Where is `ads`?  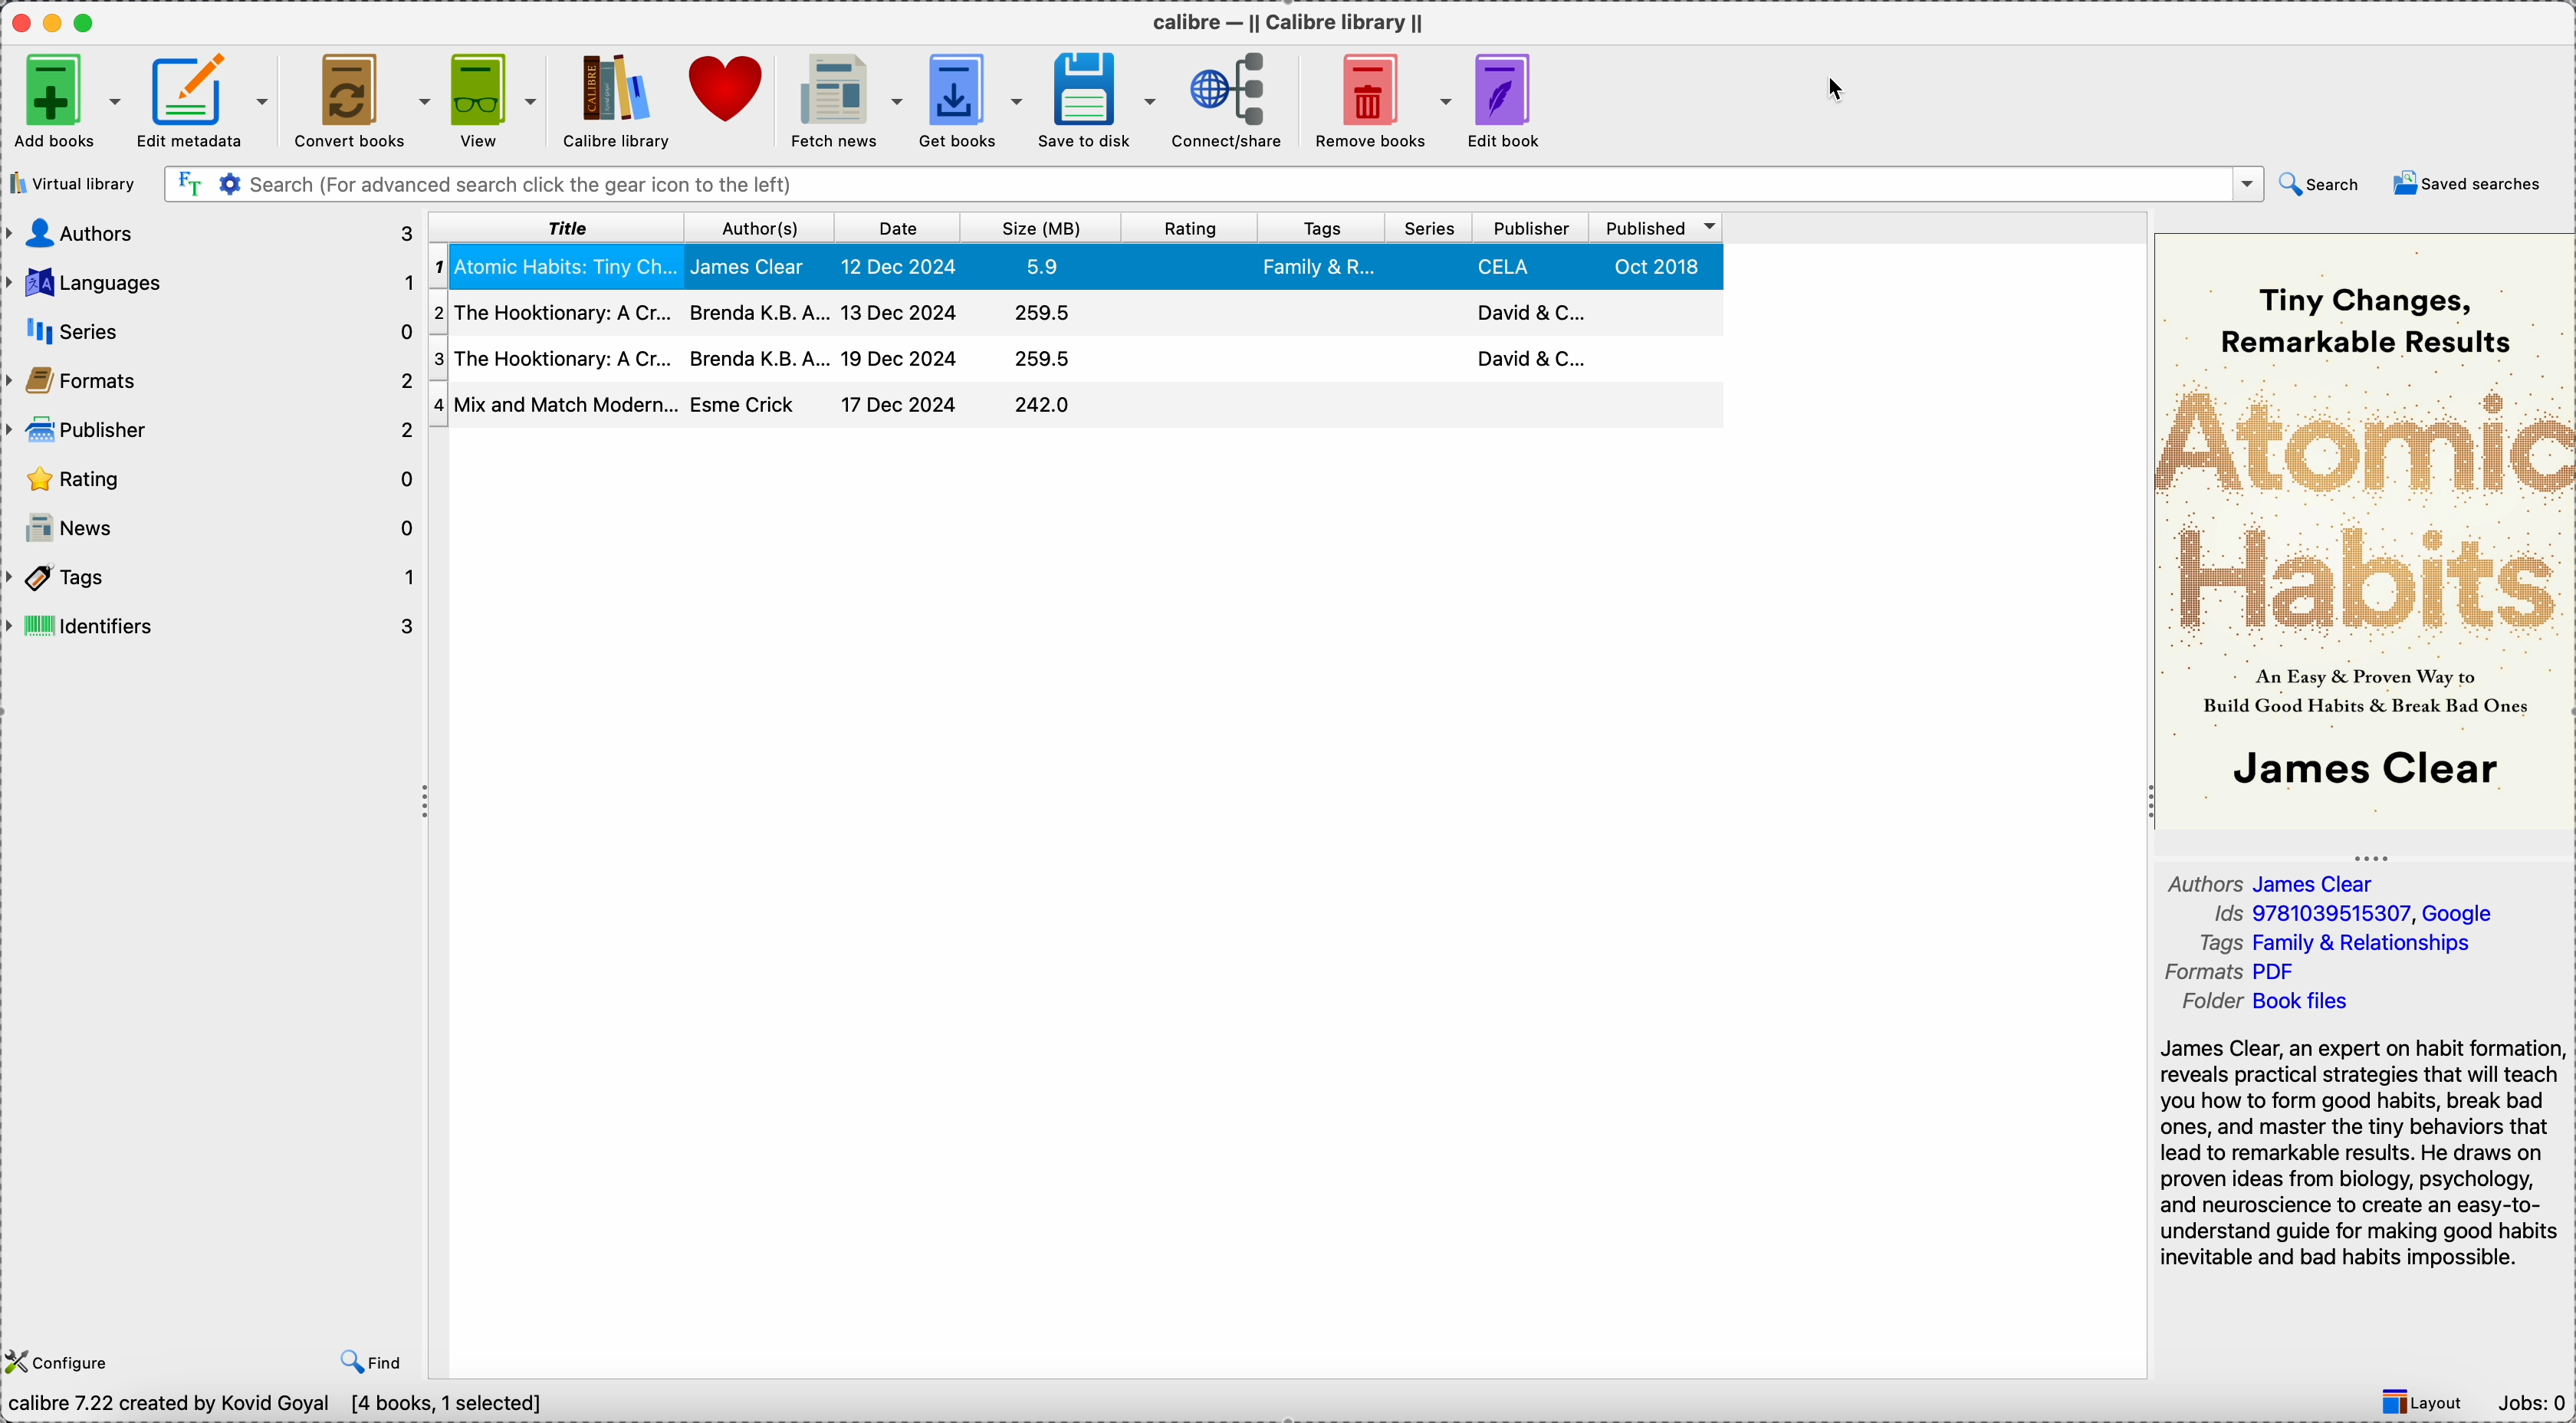
ads is located at coordinates (2351, 914).